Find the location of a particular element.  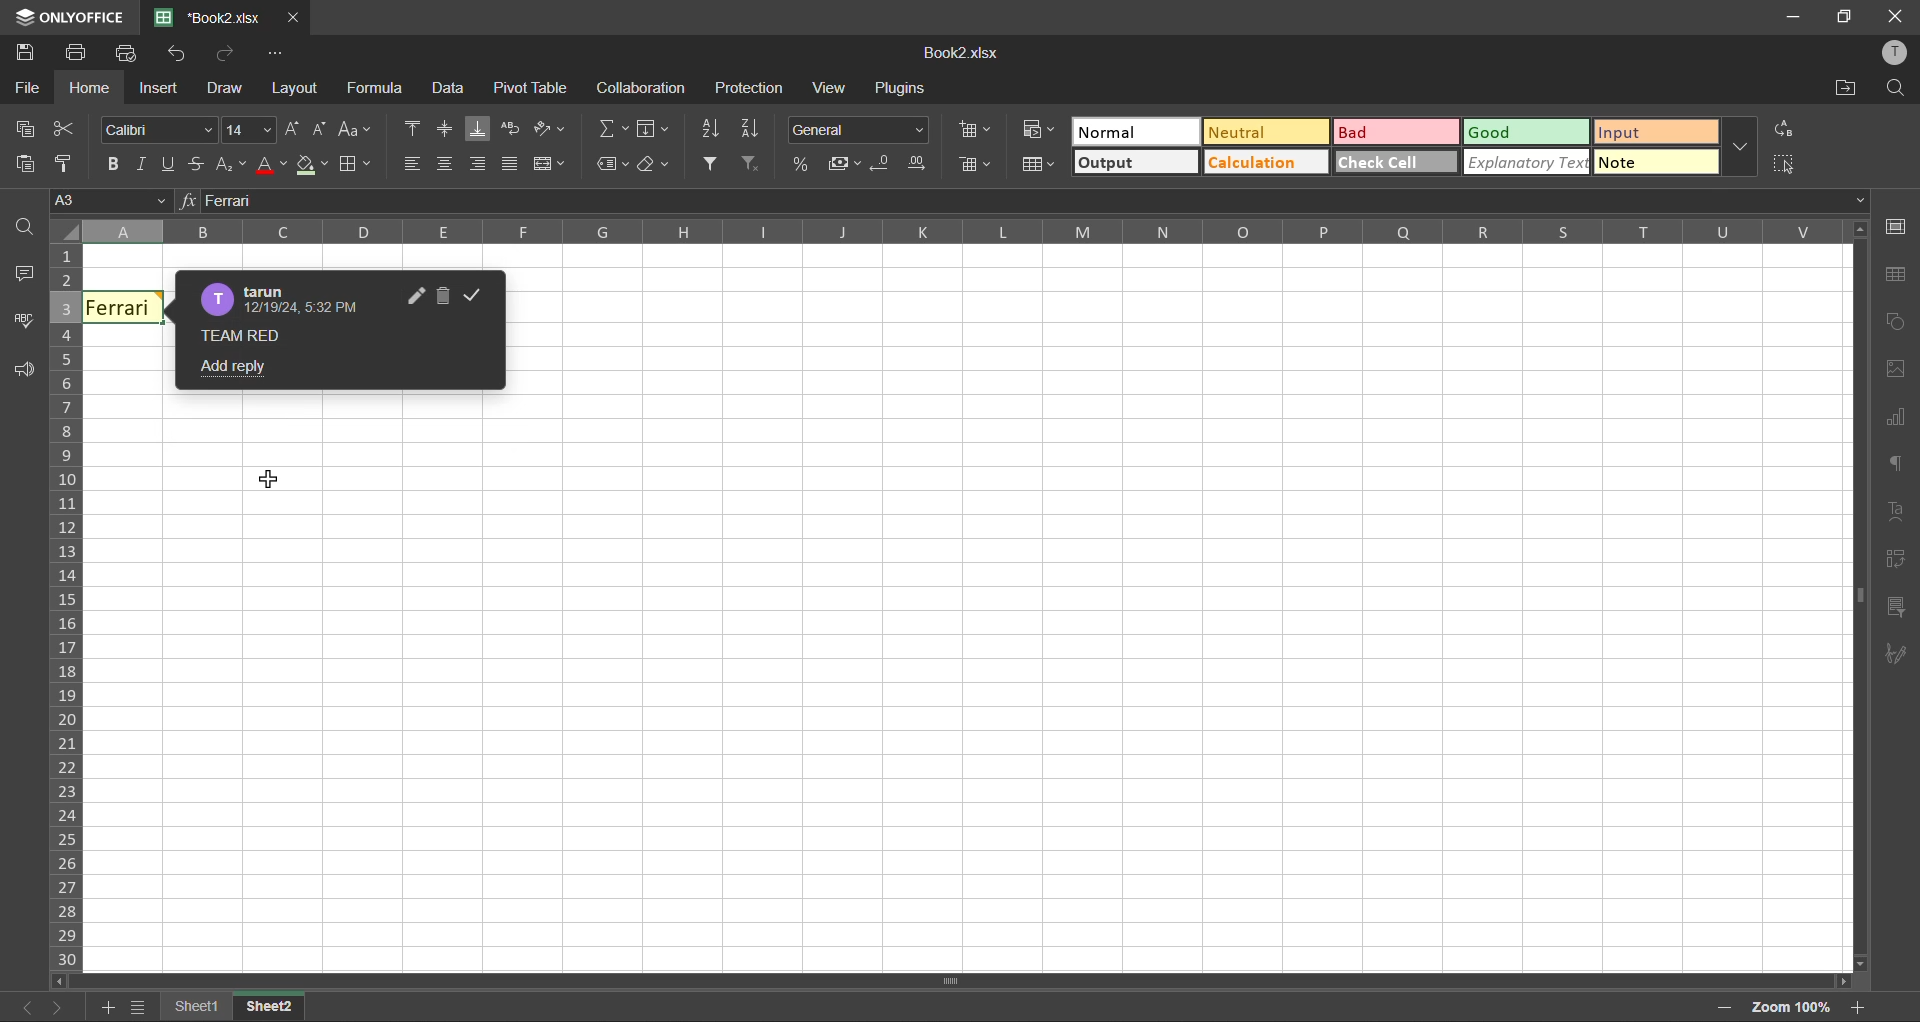

home is located at coordinates (93, 88).